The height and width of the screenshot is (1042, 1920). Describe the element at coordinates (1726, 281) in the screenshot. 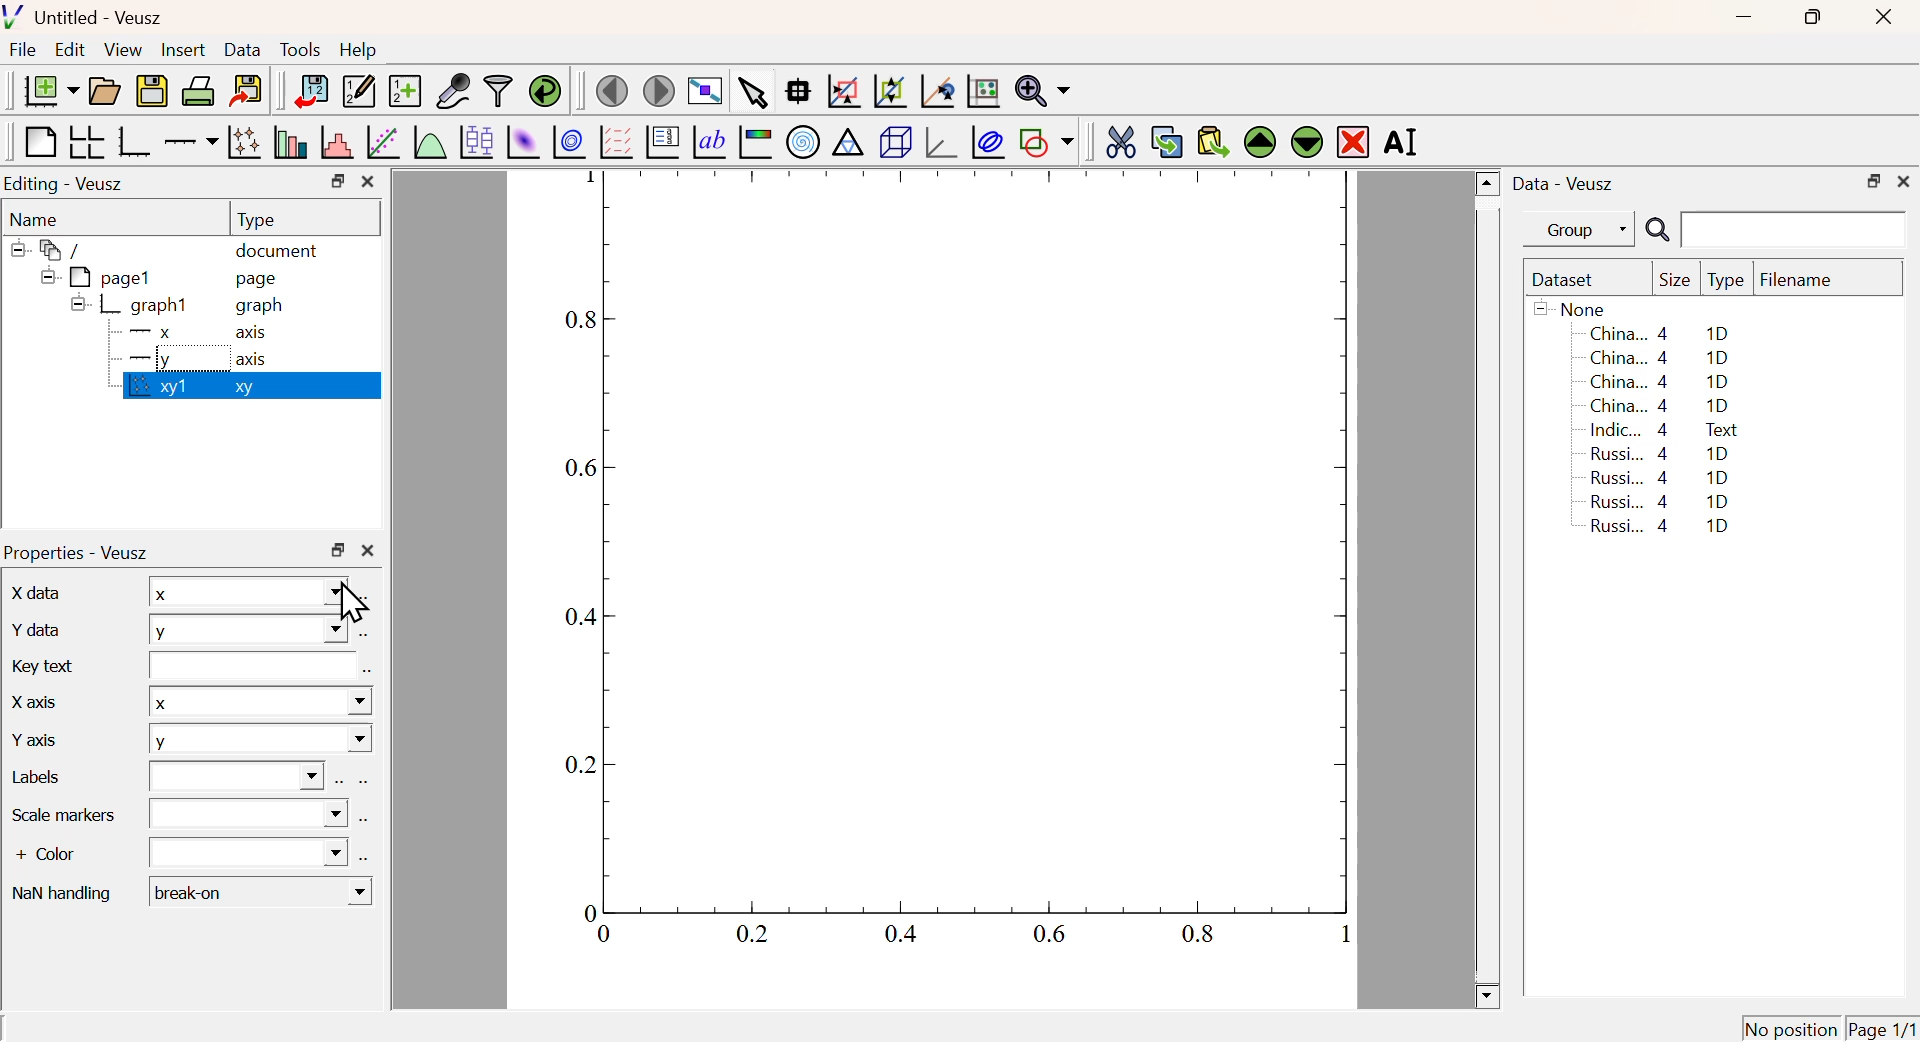

I see `Type` at that location.